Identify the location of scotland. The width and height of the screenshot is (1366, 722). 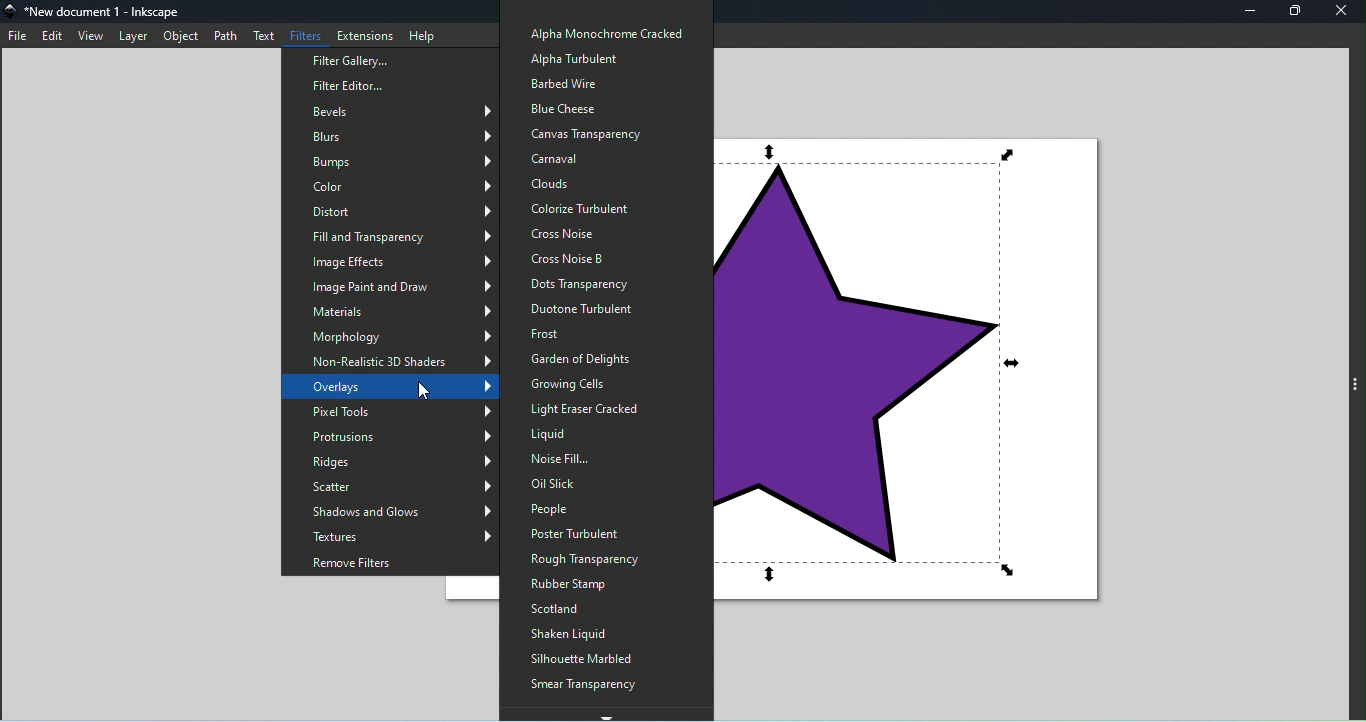
(589, 610).